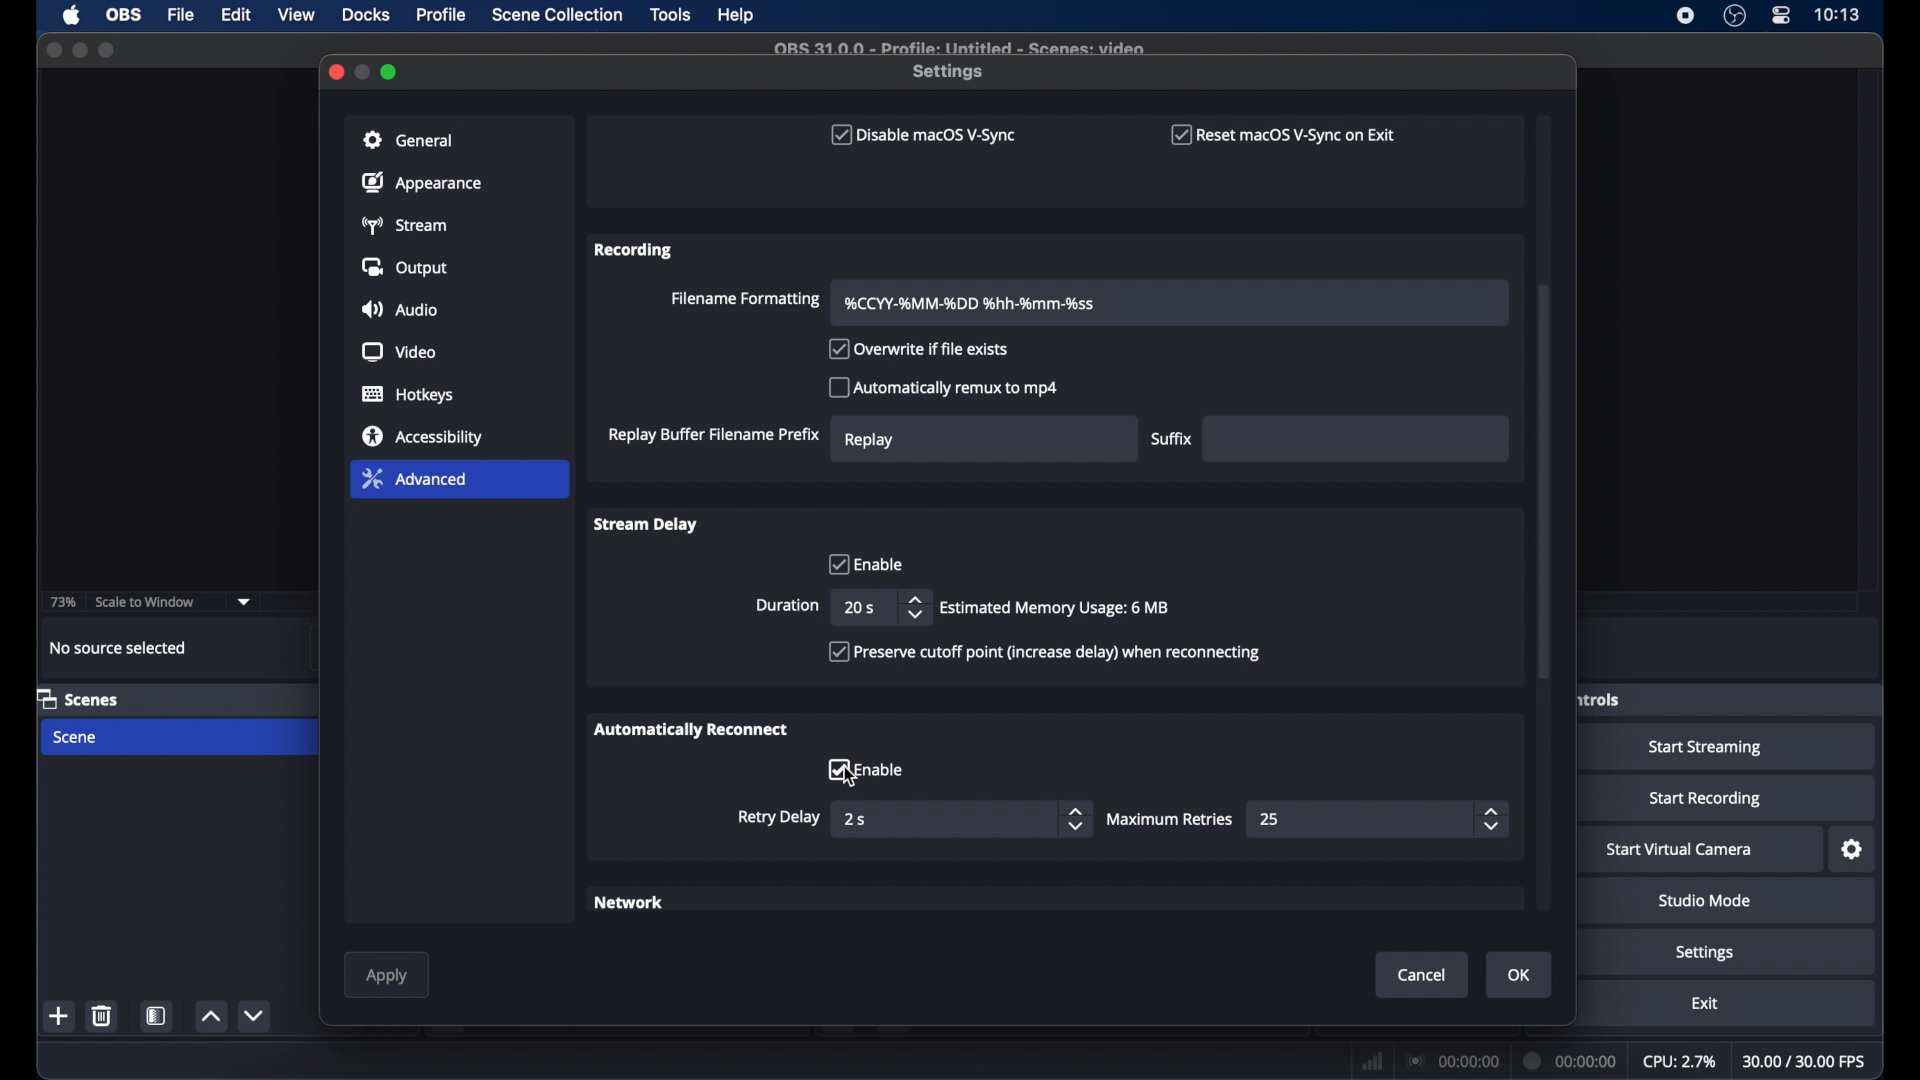 Image resolution: width=1920 pixels, height=1080 pixels. Describe the element at coordinates (920, 350) in the screenshot. I see `overwrite if file exists ` at that location.